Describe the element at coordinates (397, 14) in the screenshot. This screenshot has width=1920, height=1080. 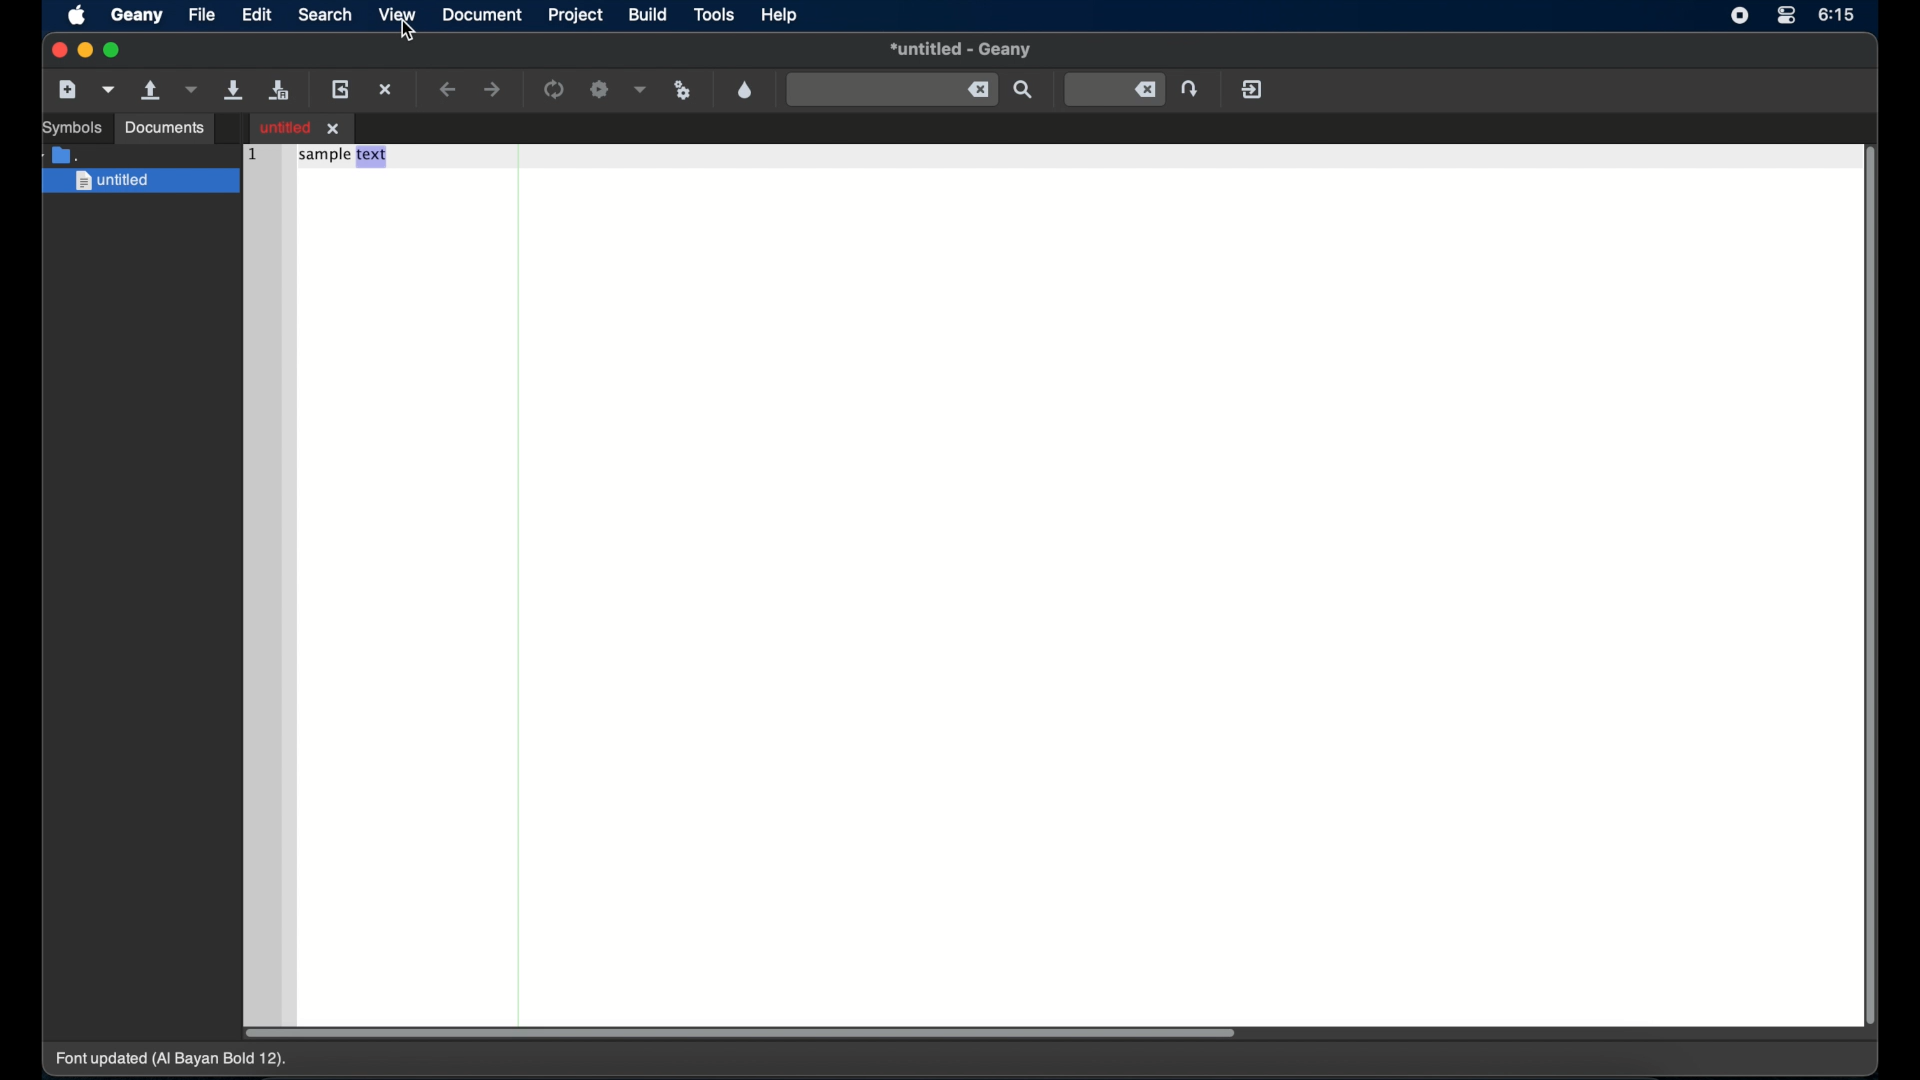
I see `view` at that location.